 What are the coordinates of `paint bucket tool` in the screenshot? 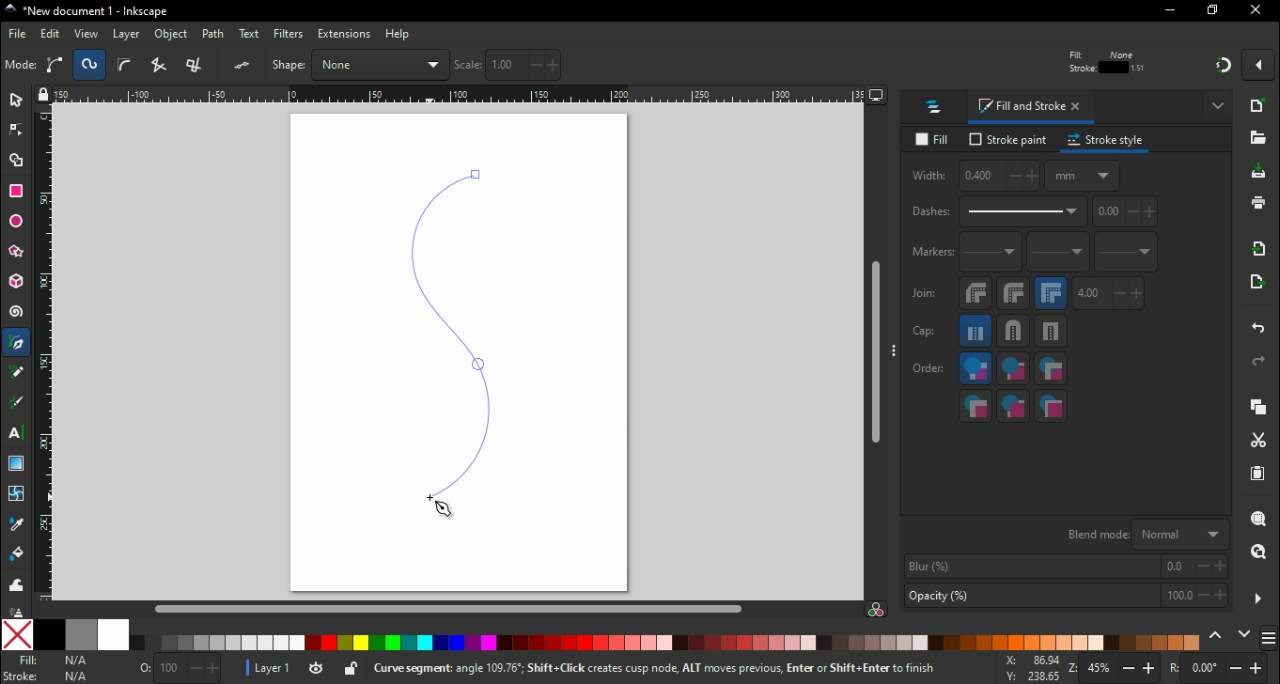 It's located at (14, 556).